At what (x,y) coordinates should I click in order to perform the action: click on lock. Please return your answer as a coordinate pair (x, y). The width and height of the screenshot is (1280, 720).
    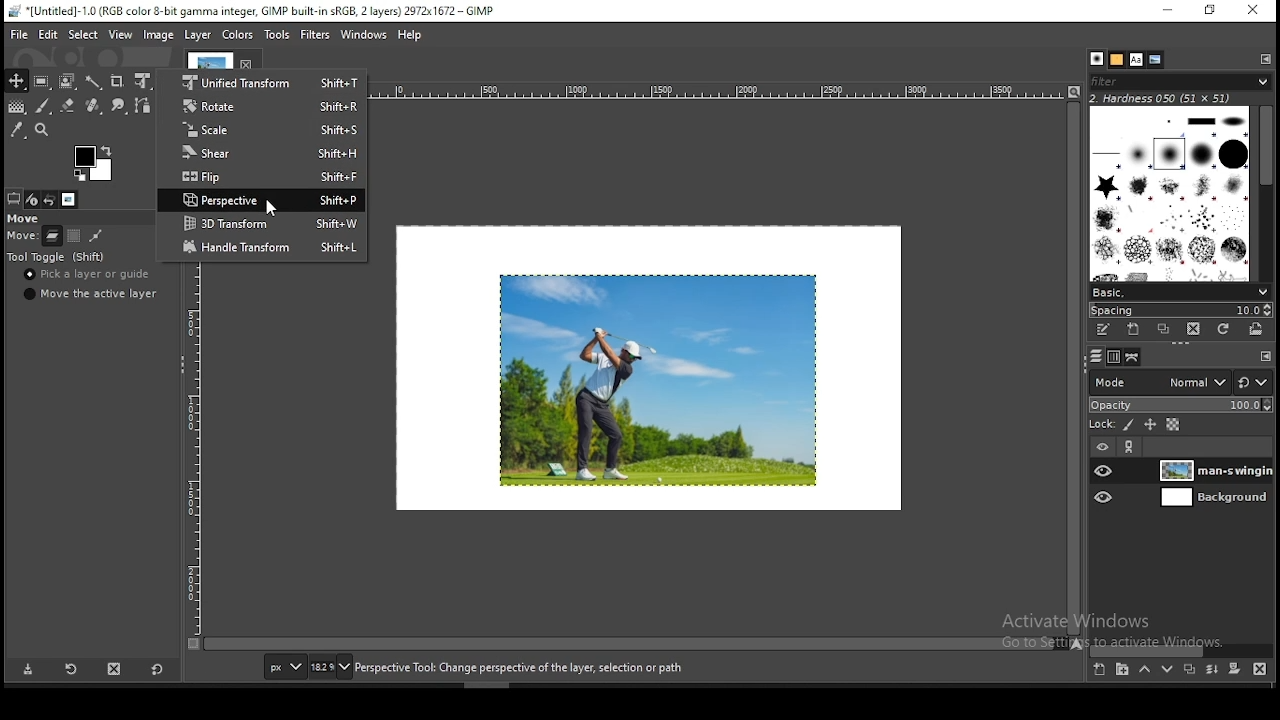
    Looking at the image, I should click on (1103, 425).